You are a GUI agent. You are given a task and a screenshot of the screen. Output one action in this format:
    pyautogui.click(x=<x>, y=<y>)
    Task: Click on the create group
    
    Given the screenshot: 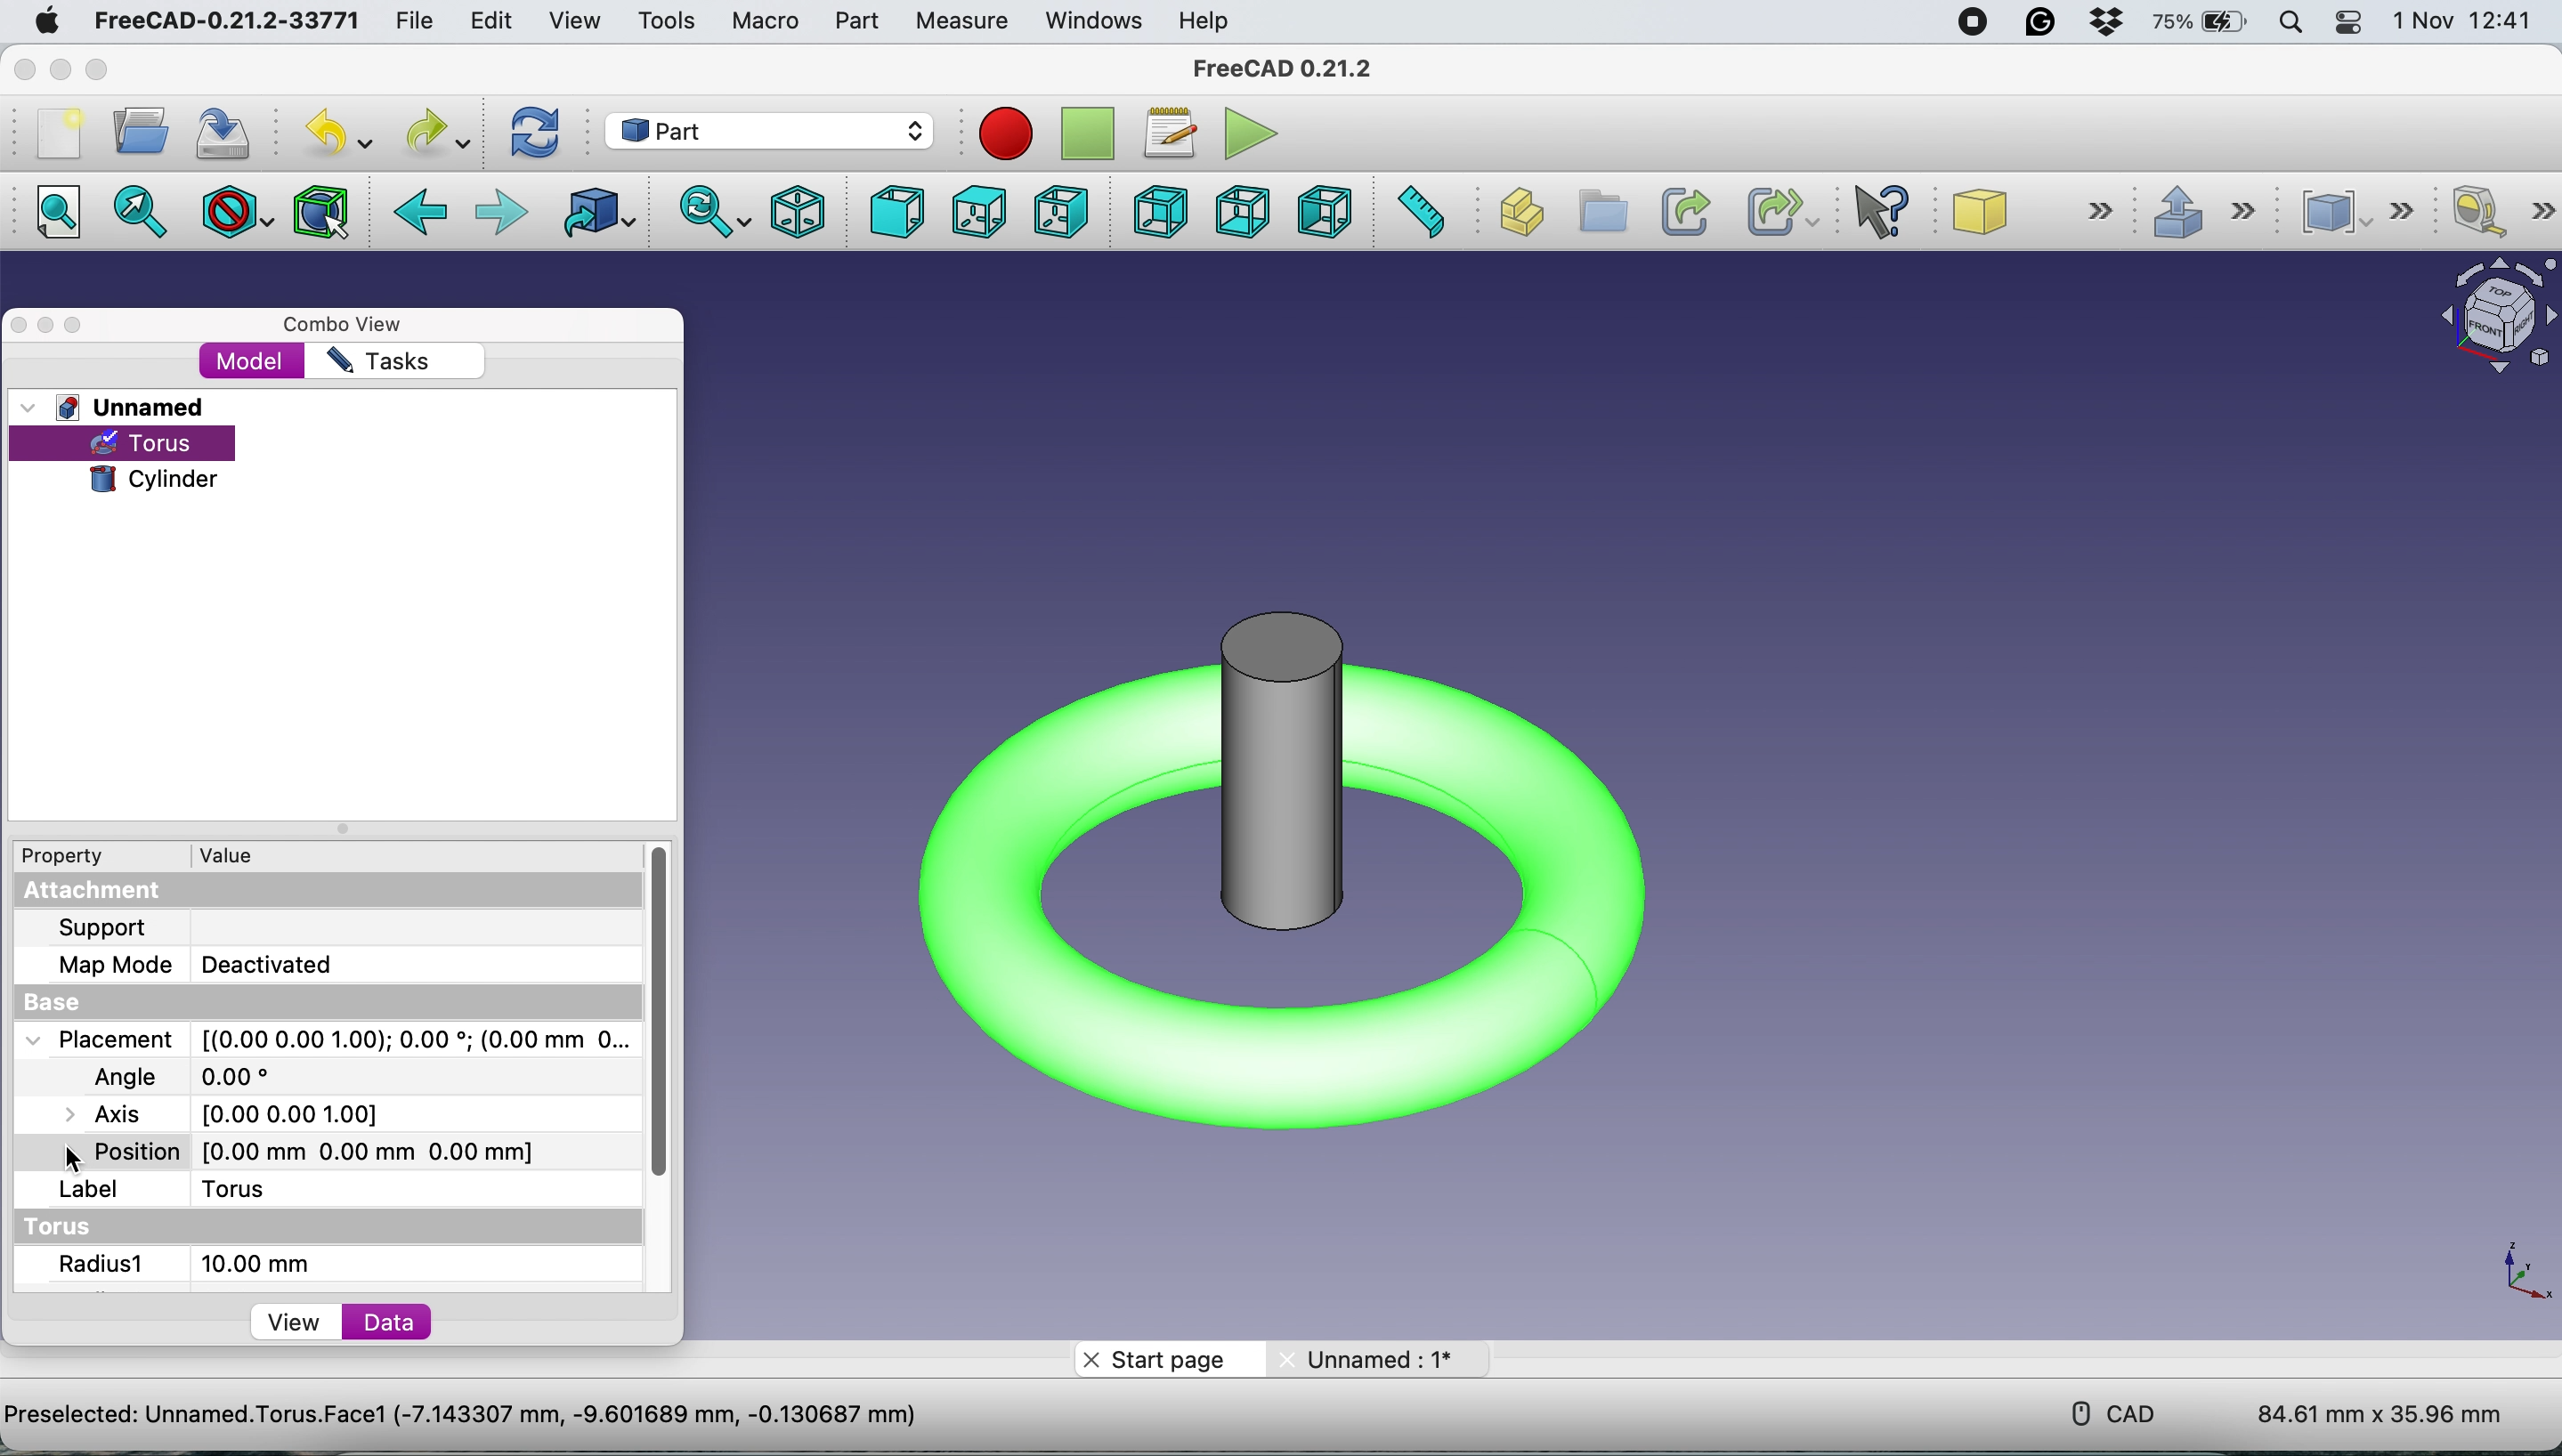 What is the action you would take?
    pyautogui.click(x=1605, y=213)
    